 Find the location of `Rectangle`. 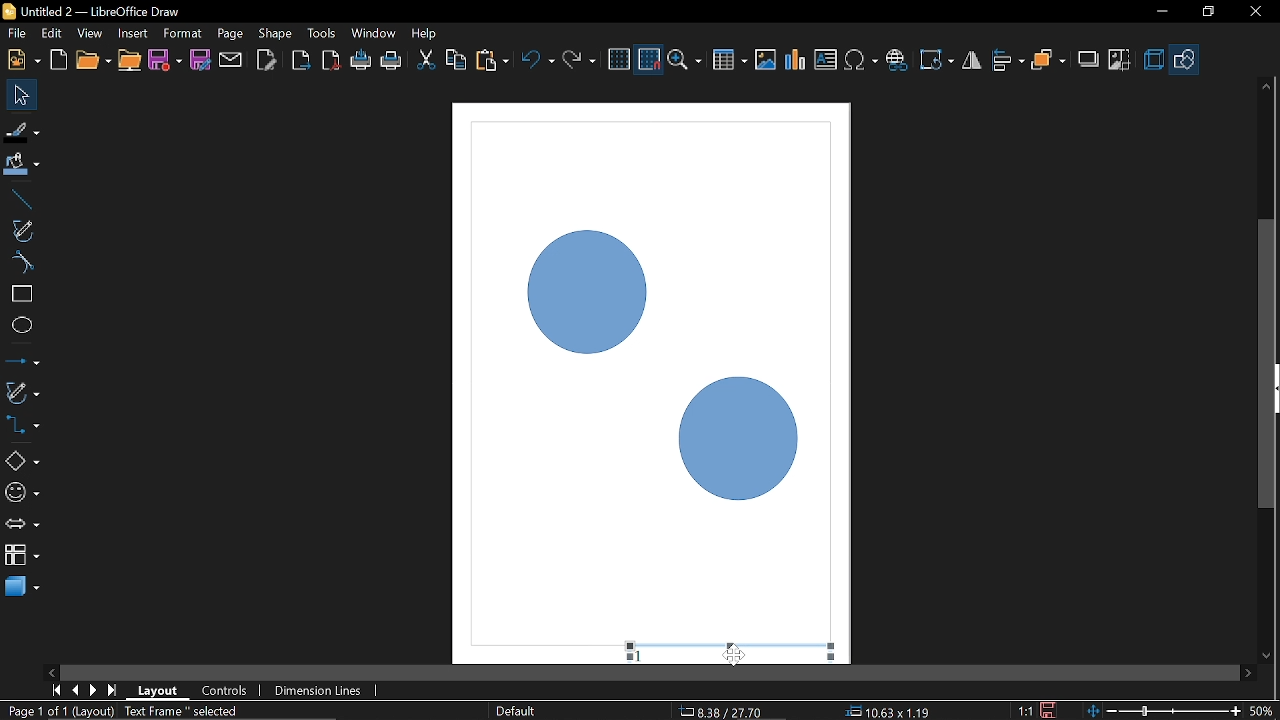

Rectangle is located at coordinates (21, 294).